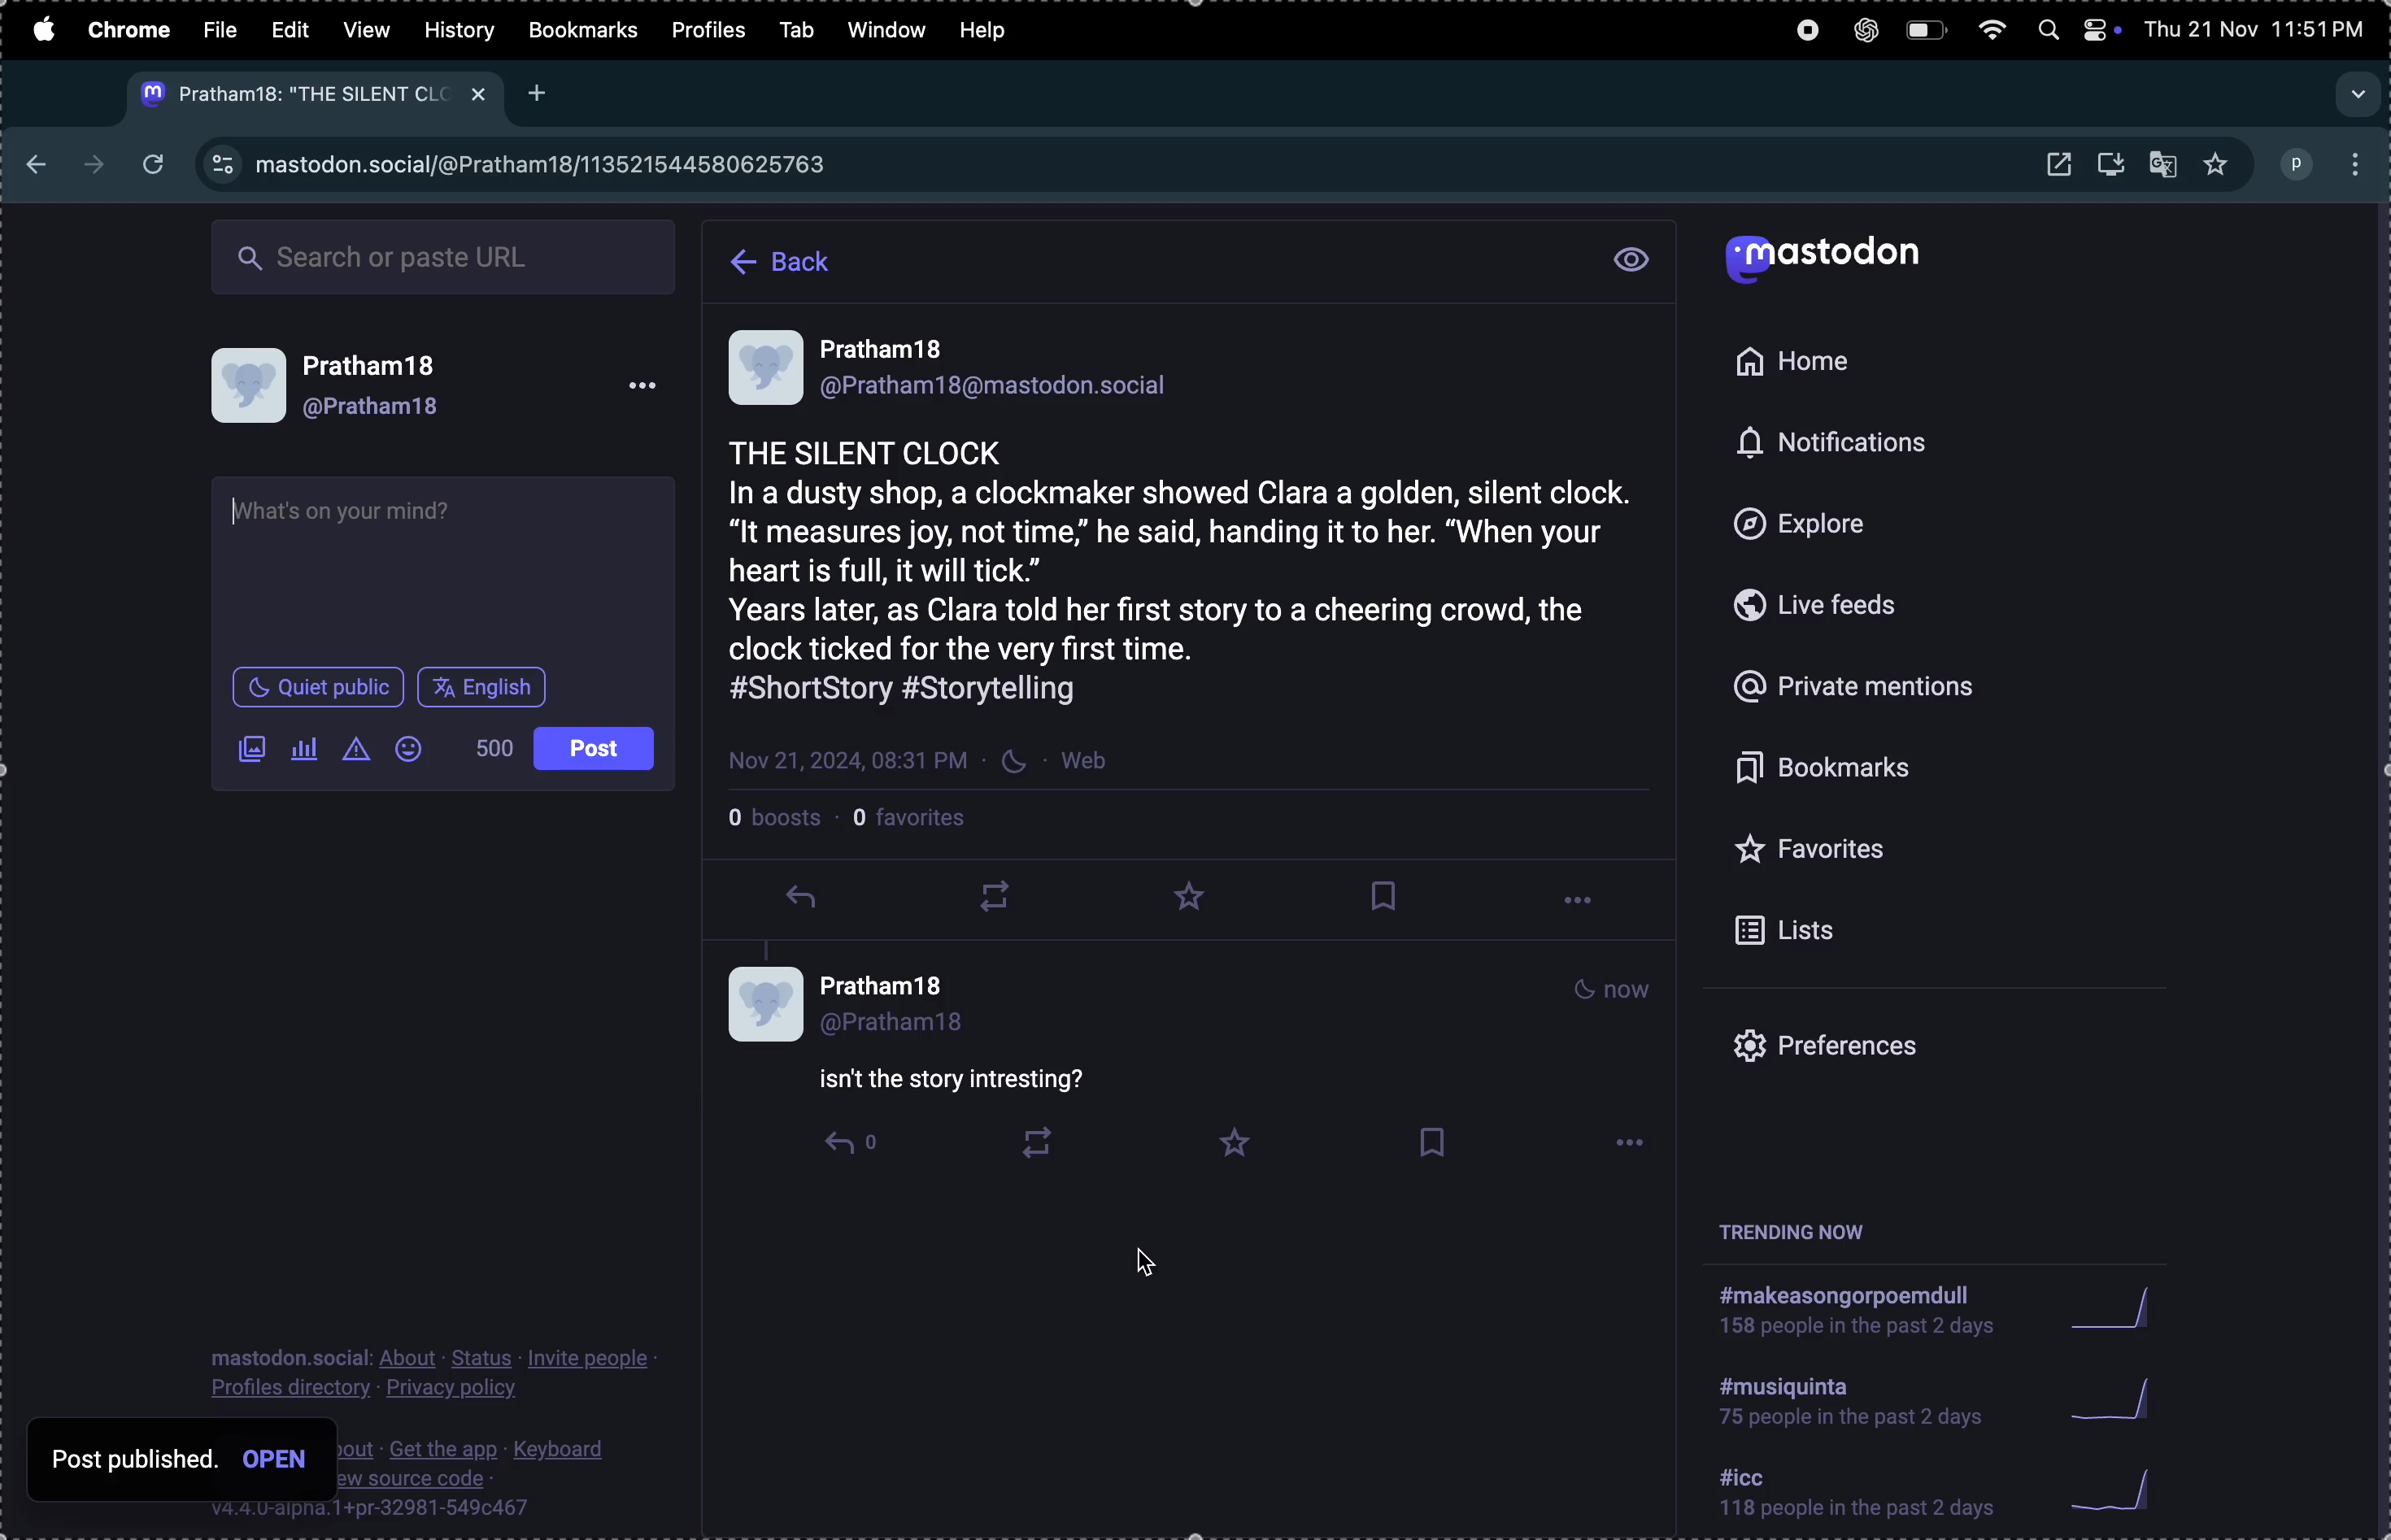  I want to click on mastodon tab, so click(308, 95).